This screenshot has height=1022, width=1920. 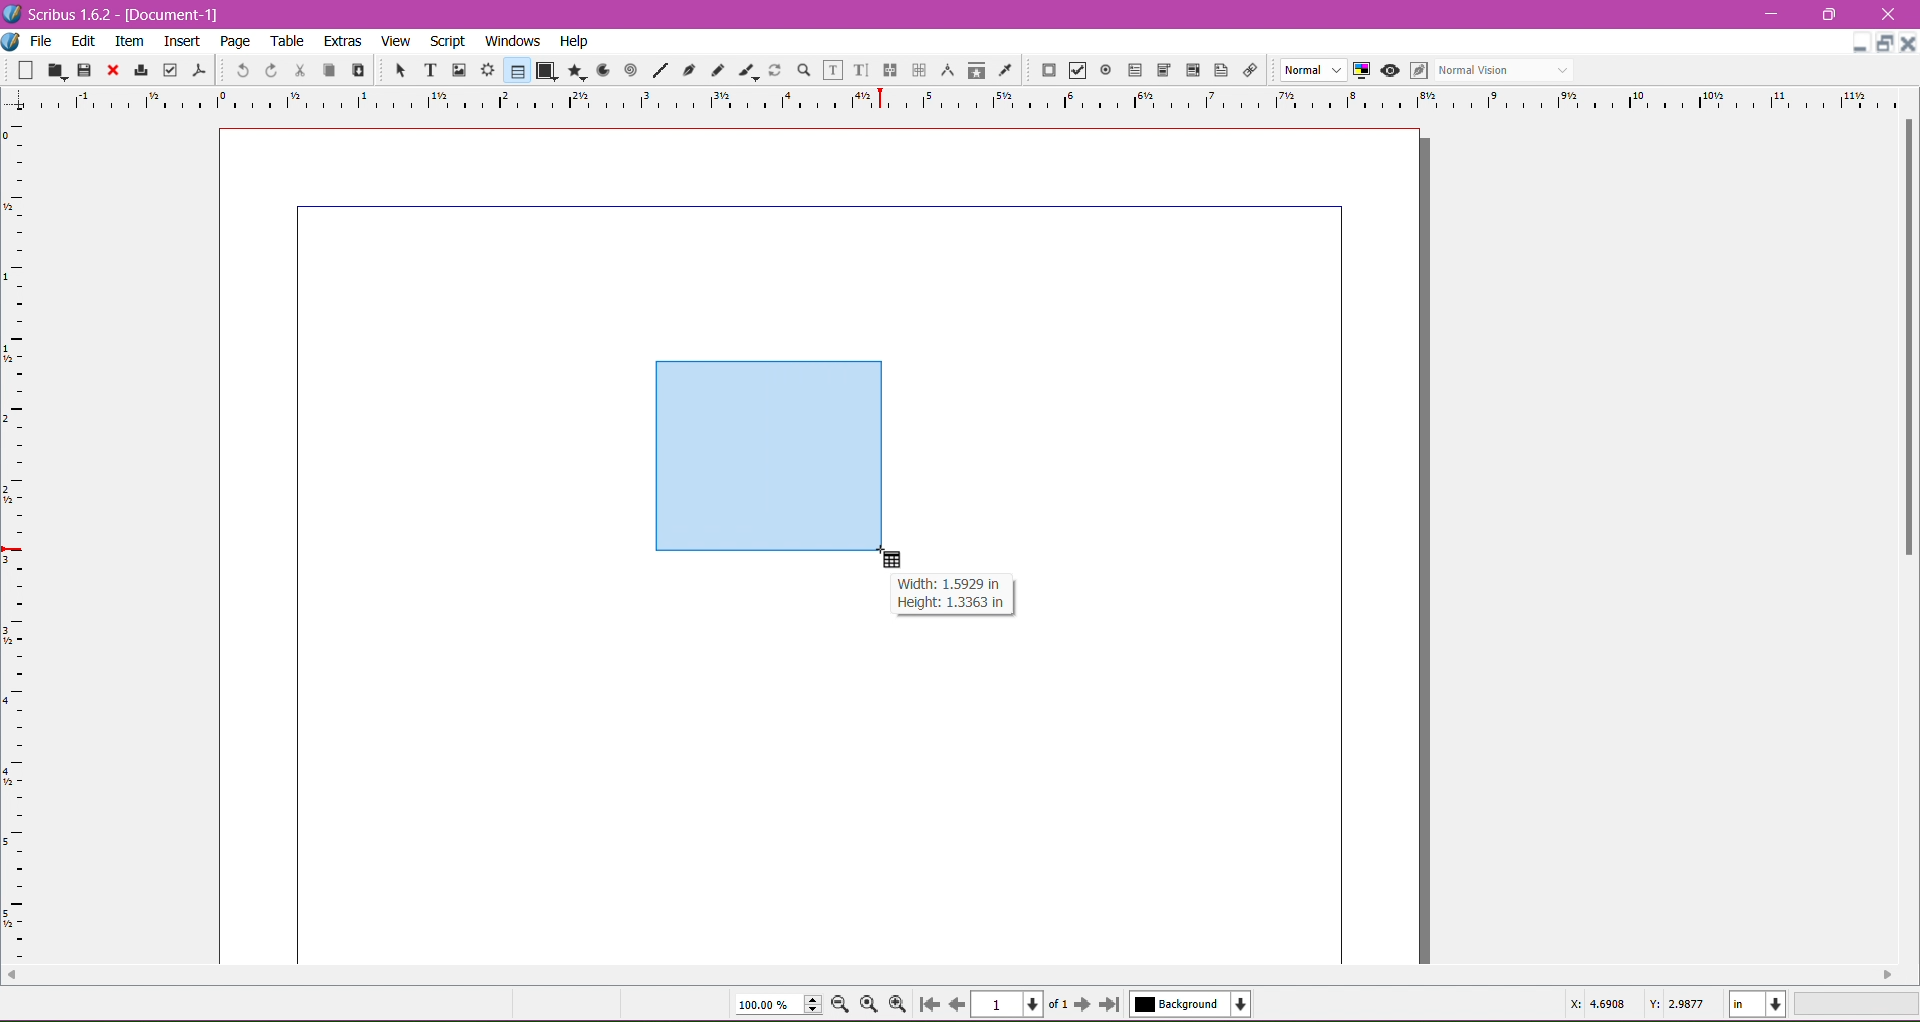 What do you see at coordinates (687, 69) in the screenshot?
I see `Bezier Curve` at bounding box center [687, 69].